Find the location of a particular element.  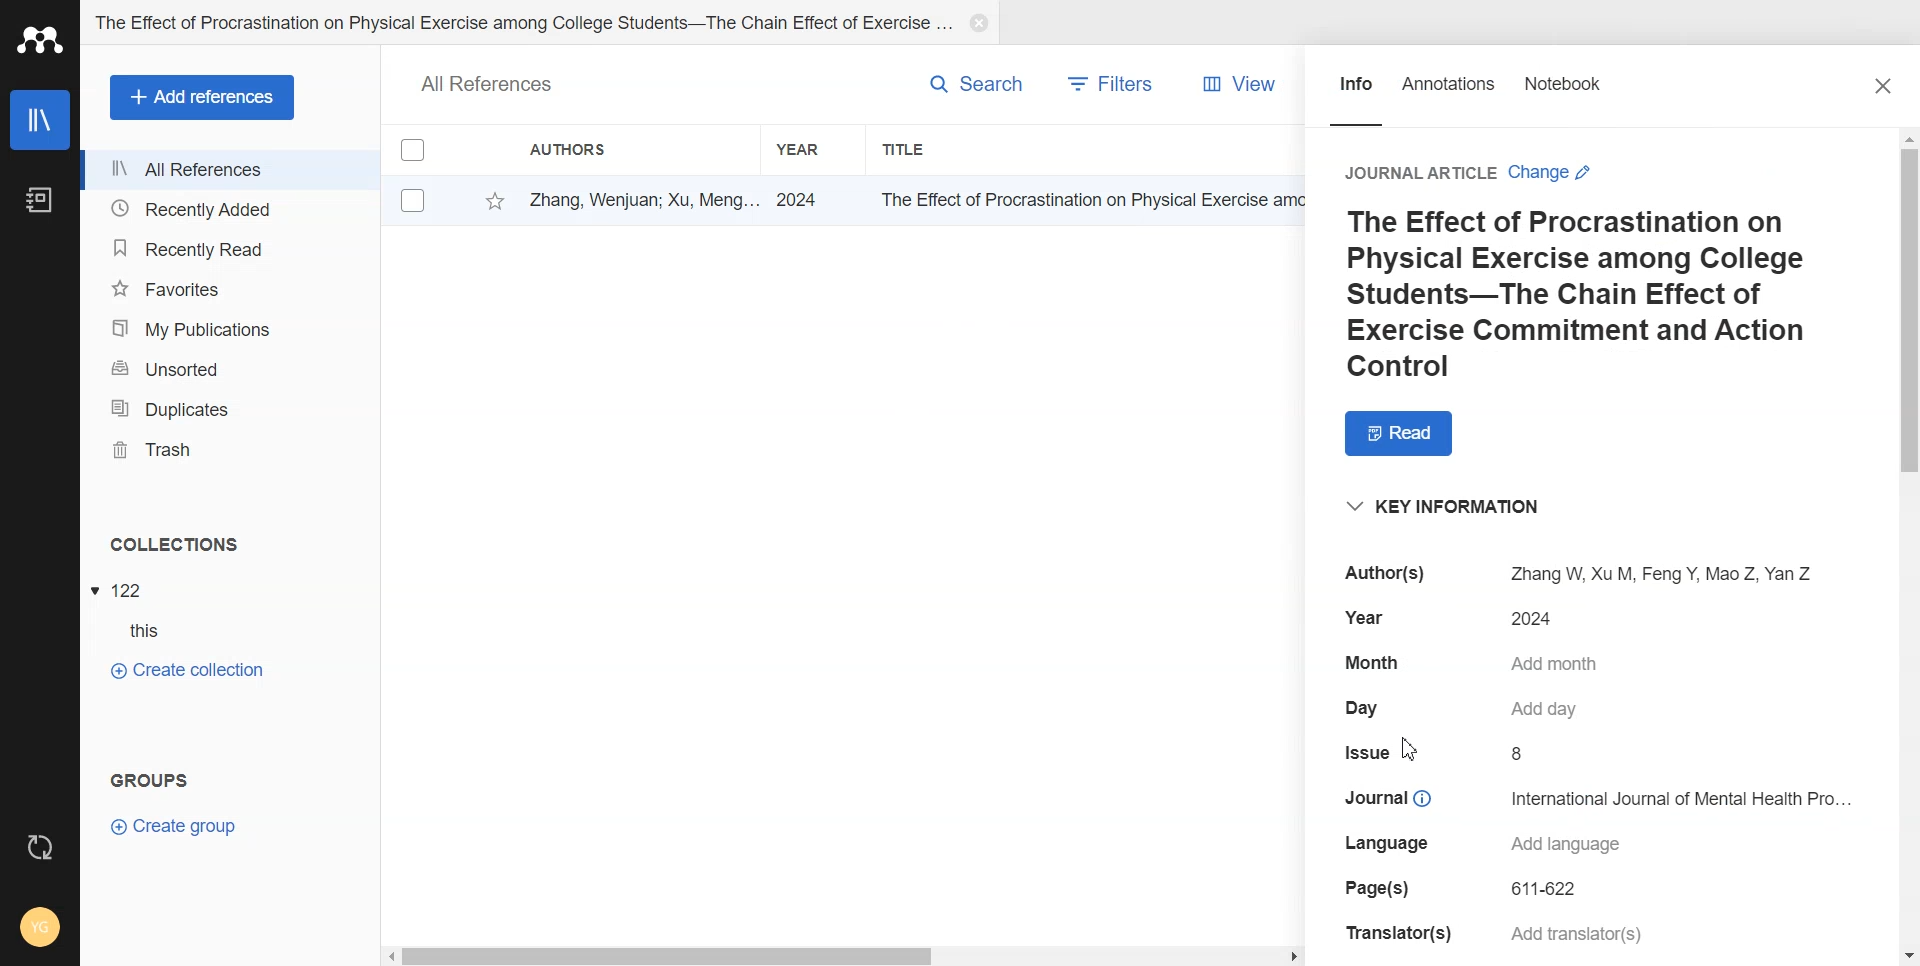

Page(s) 611-622 is located at coordinates (1464, 889).